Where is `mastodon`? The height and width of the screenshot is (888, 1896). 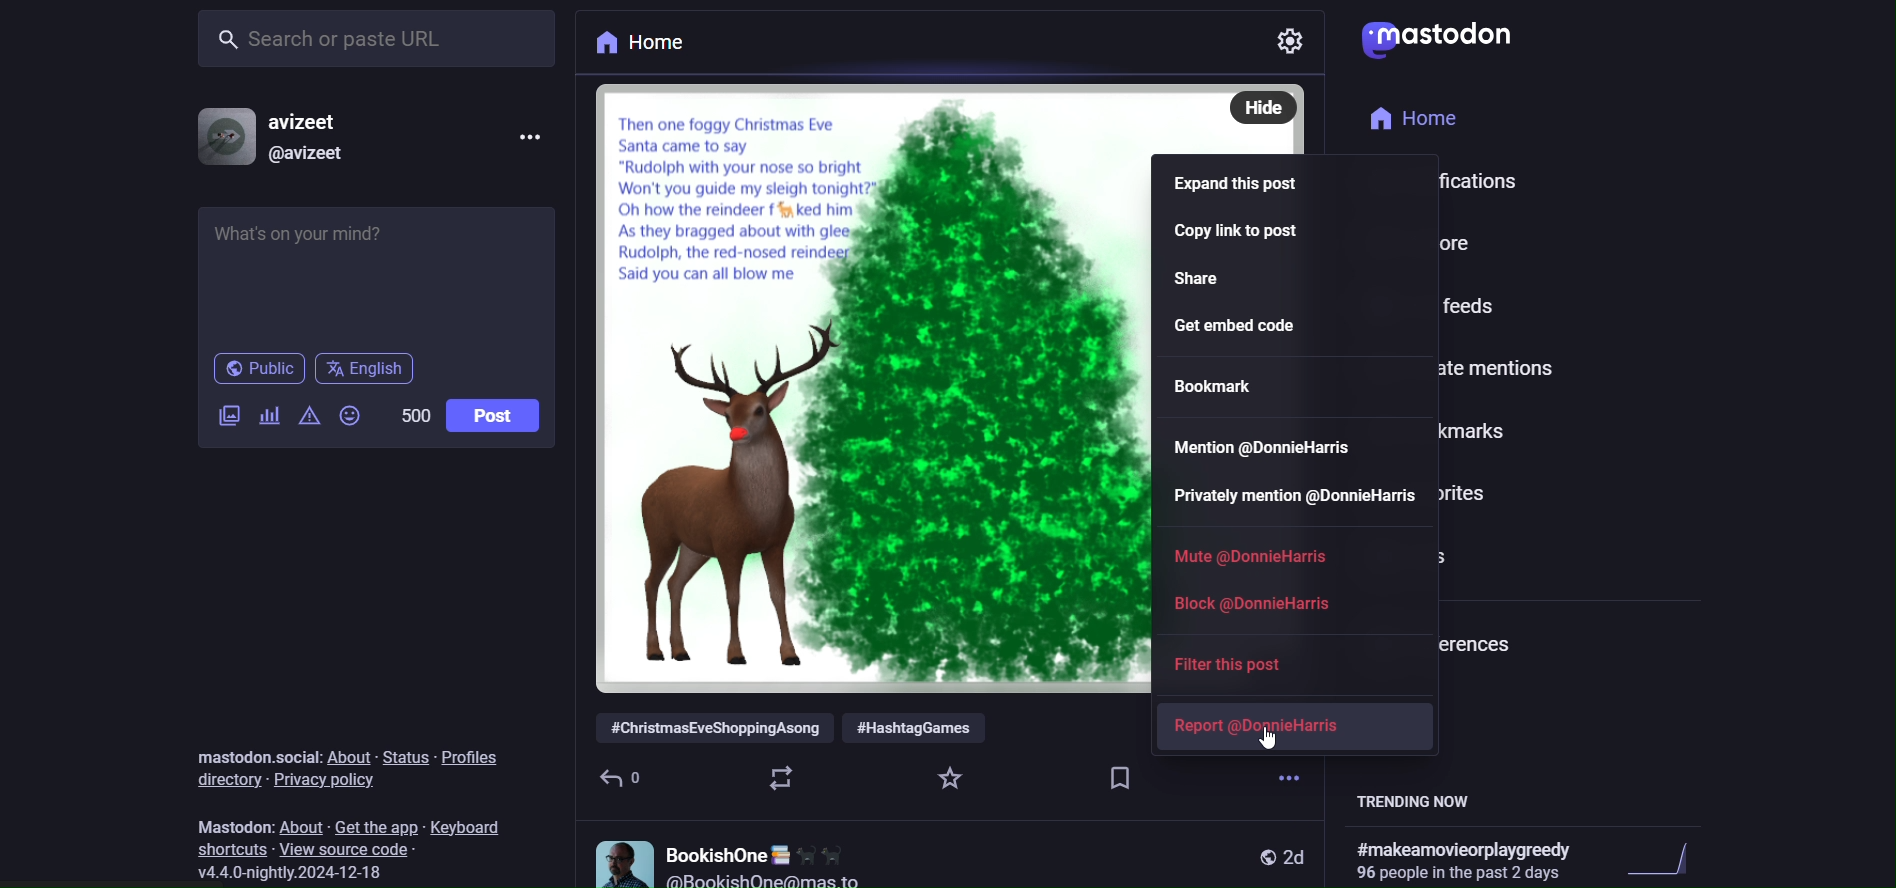
mastodon is located at coordinates (229, 822).